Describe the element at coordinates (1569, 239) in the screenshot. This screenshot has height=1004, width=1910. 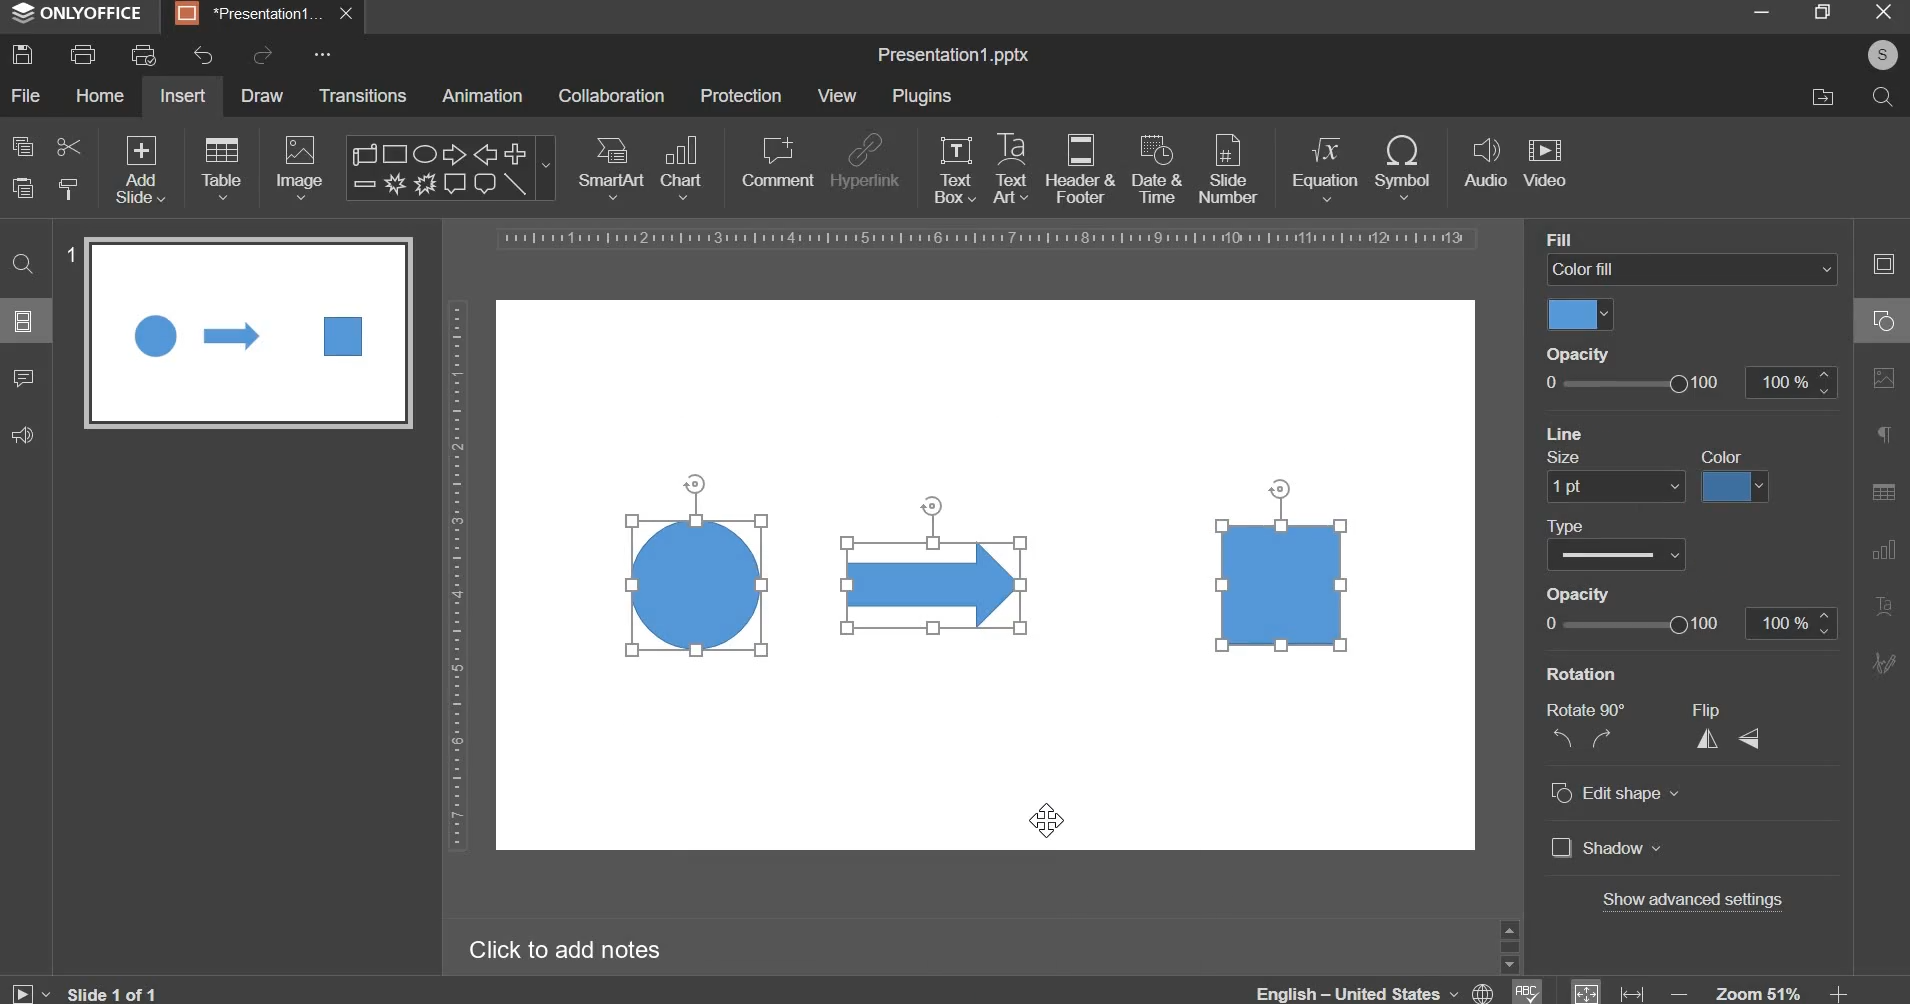
I see `fill` at that location.